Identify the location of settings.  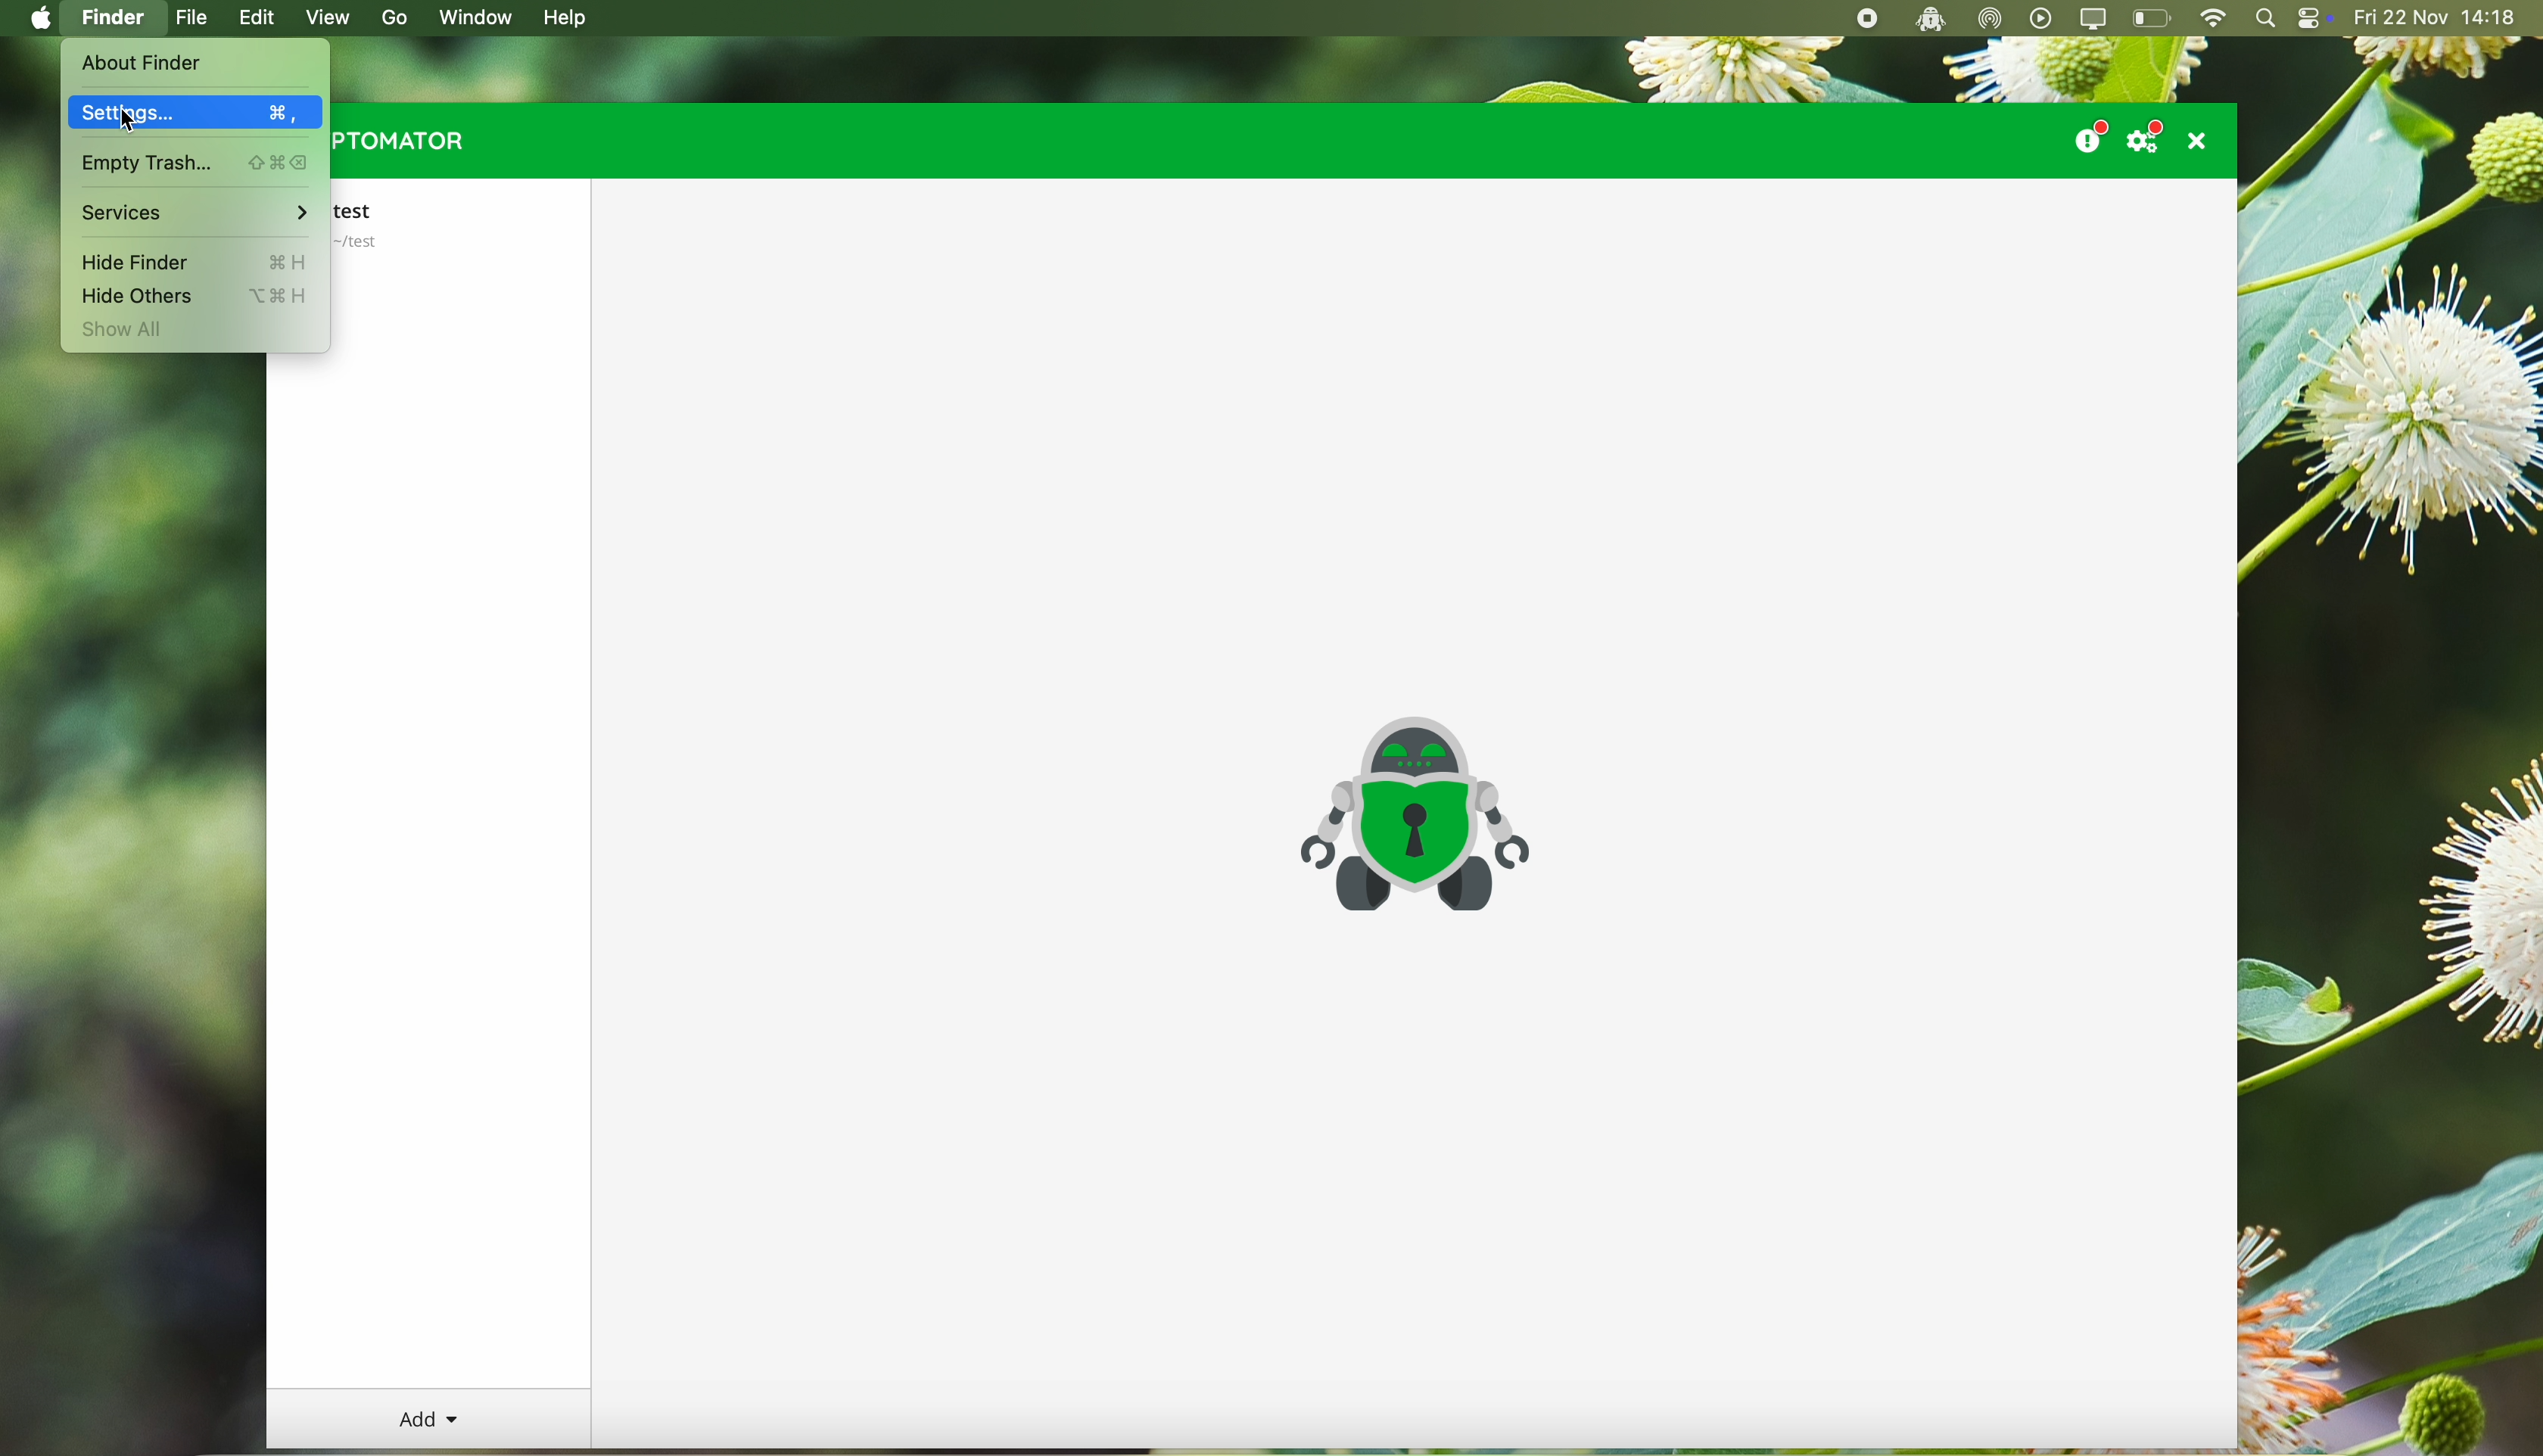
(194, 111).